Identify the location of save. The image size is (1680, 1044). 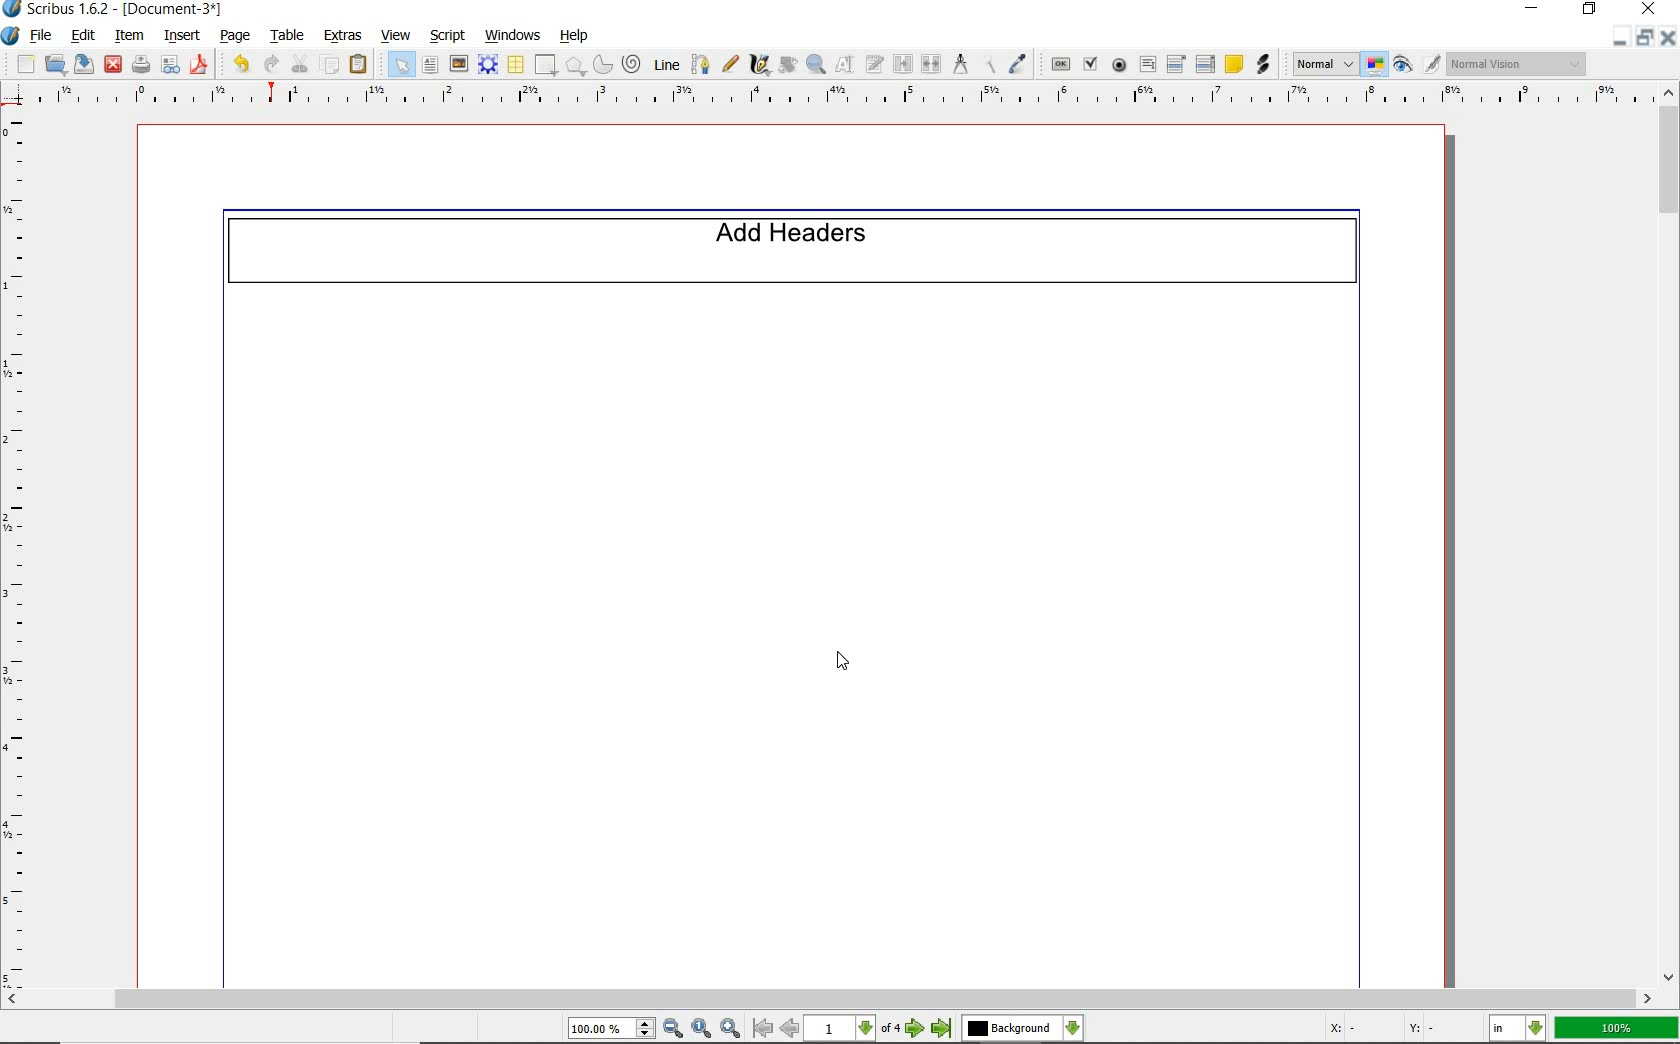
(82, 64).